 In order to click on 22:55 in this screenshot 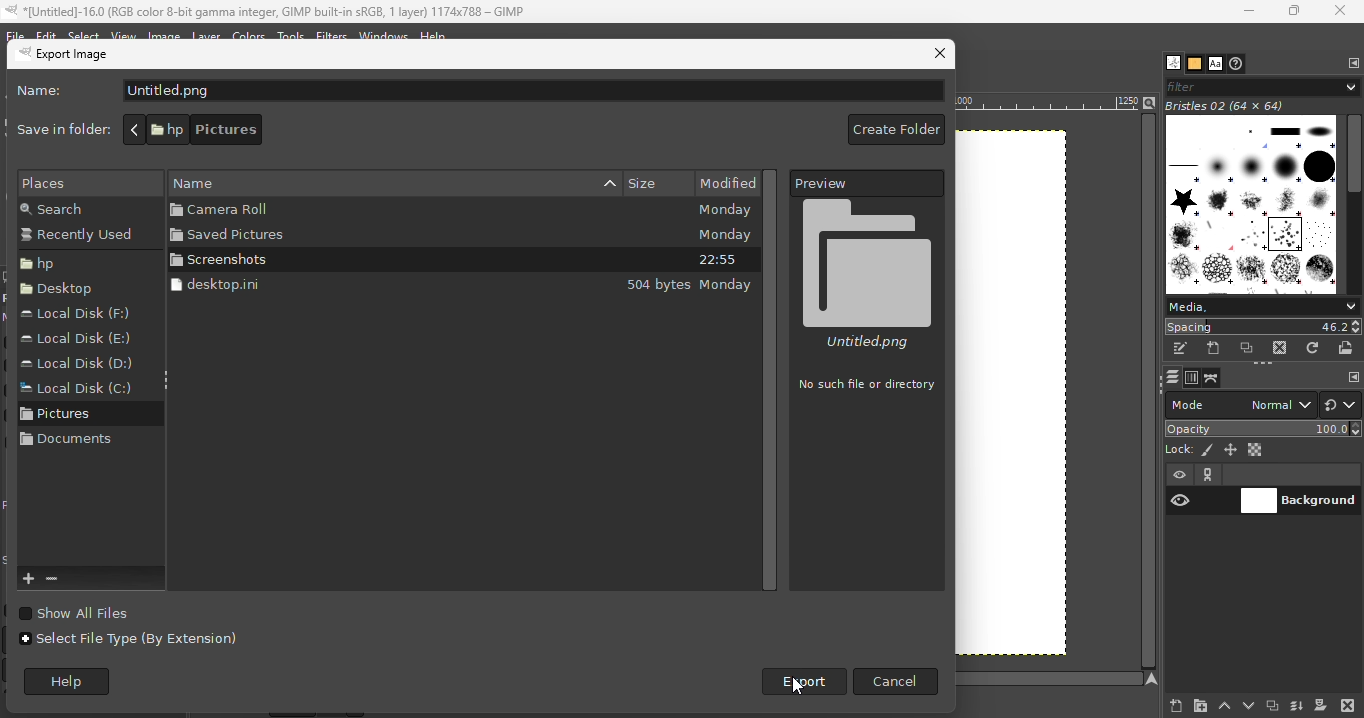, I will do `click(718, 261)`.